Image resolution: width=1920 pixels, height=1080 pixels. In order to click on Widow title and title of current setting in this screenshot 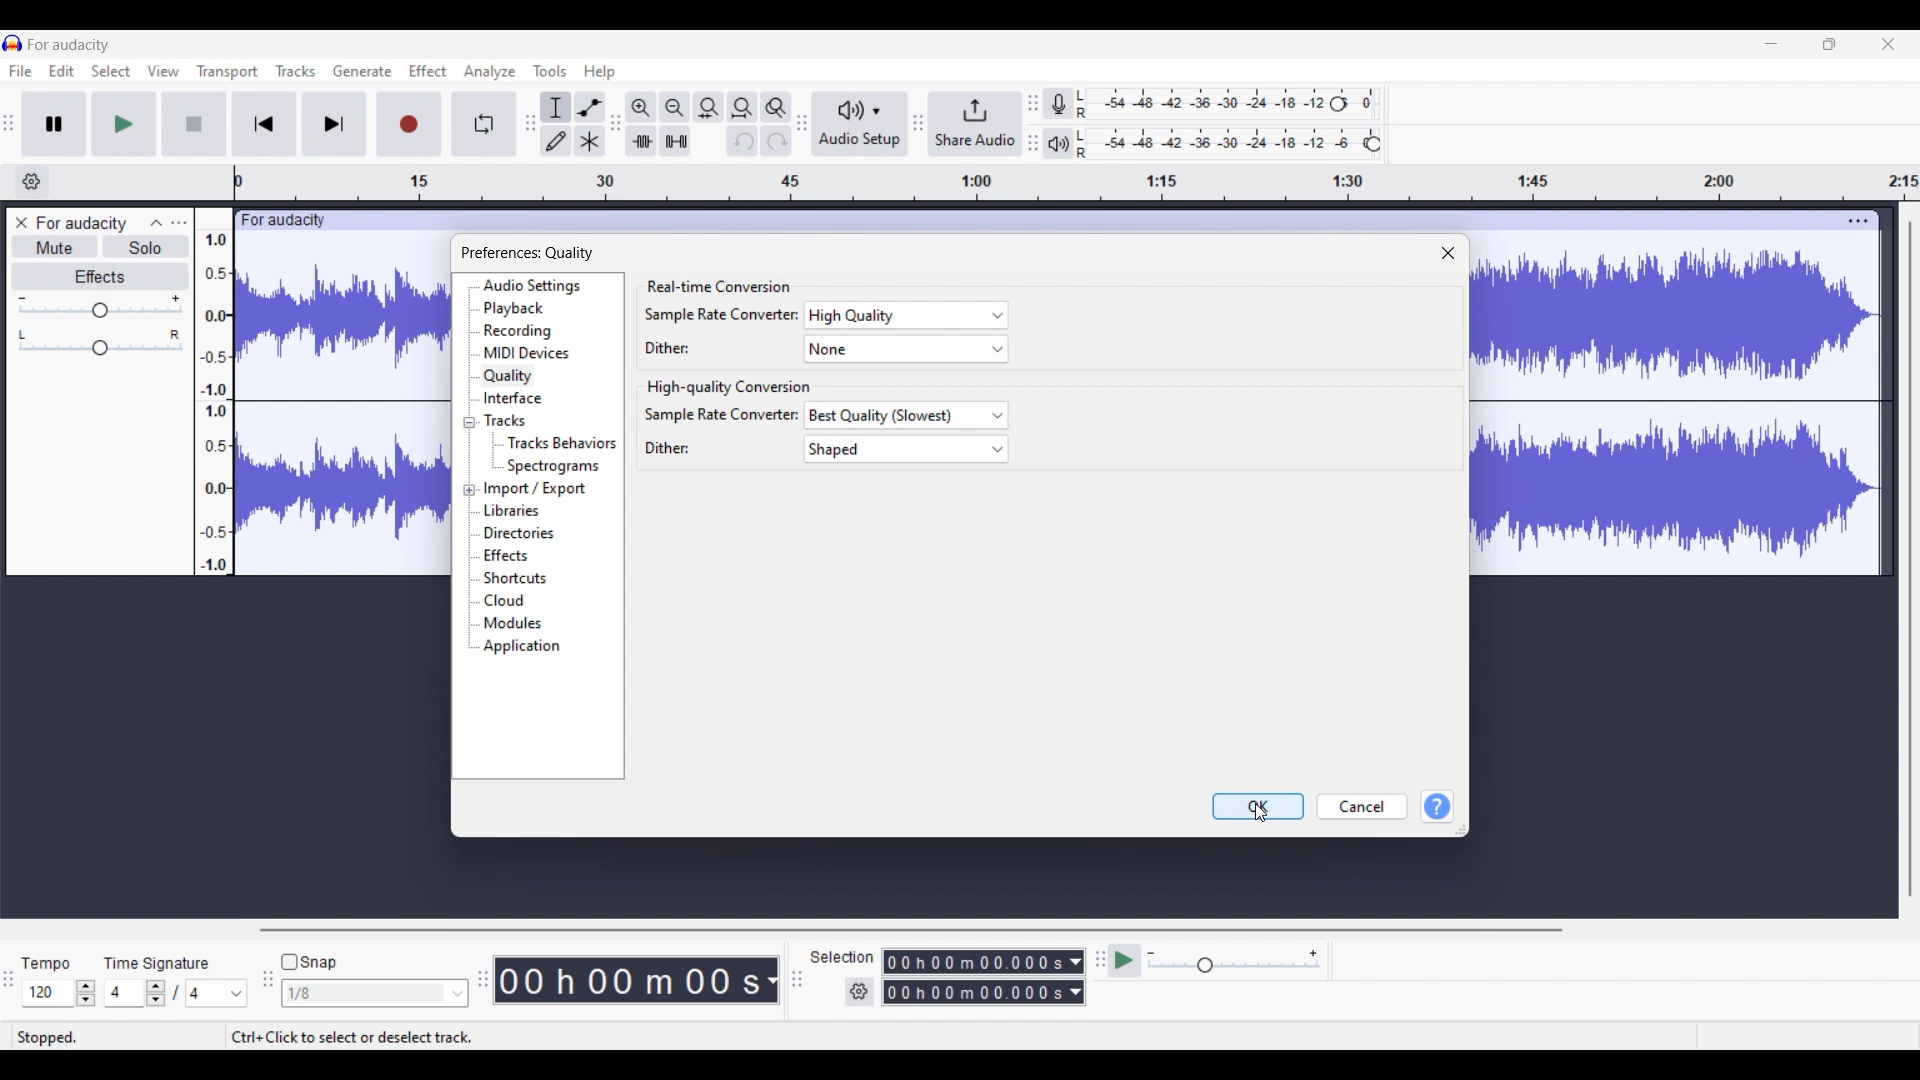, I will do `click(527, 253)`.